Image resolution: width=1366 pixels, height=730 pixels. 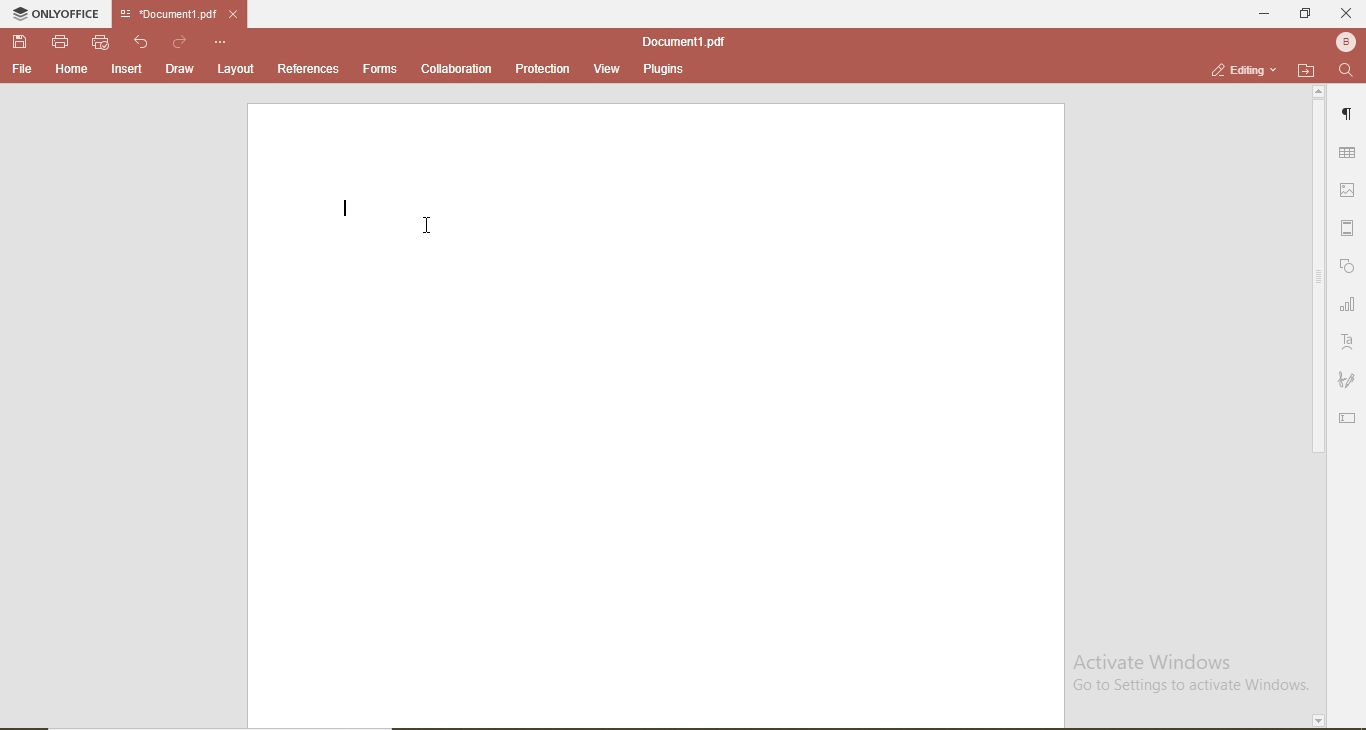 What do you see at coordinates (1262, 15) in the screenshot?
I see `minimise` at bounding box center [1262, 15].